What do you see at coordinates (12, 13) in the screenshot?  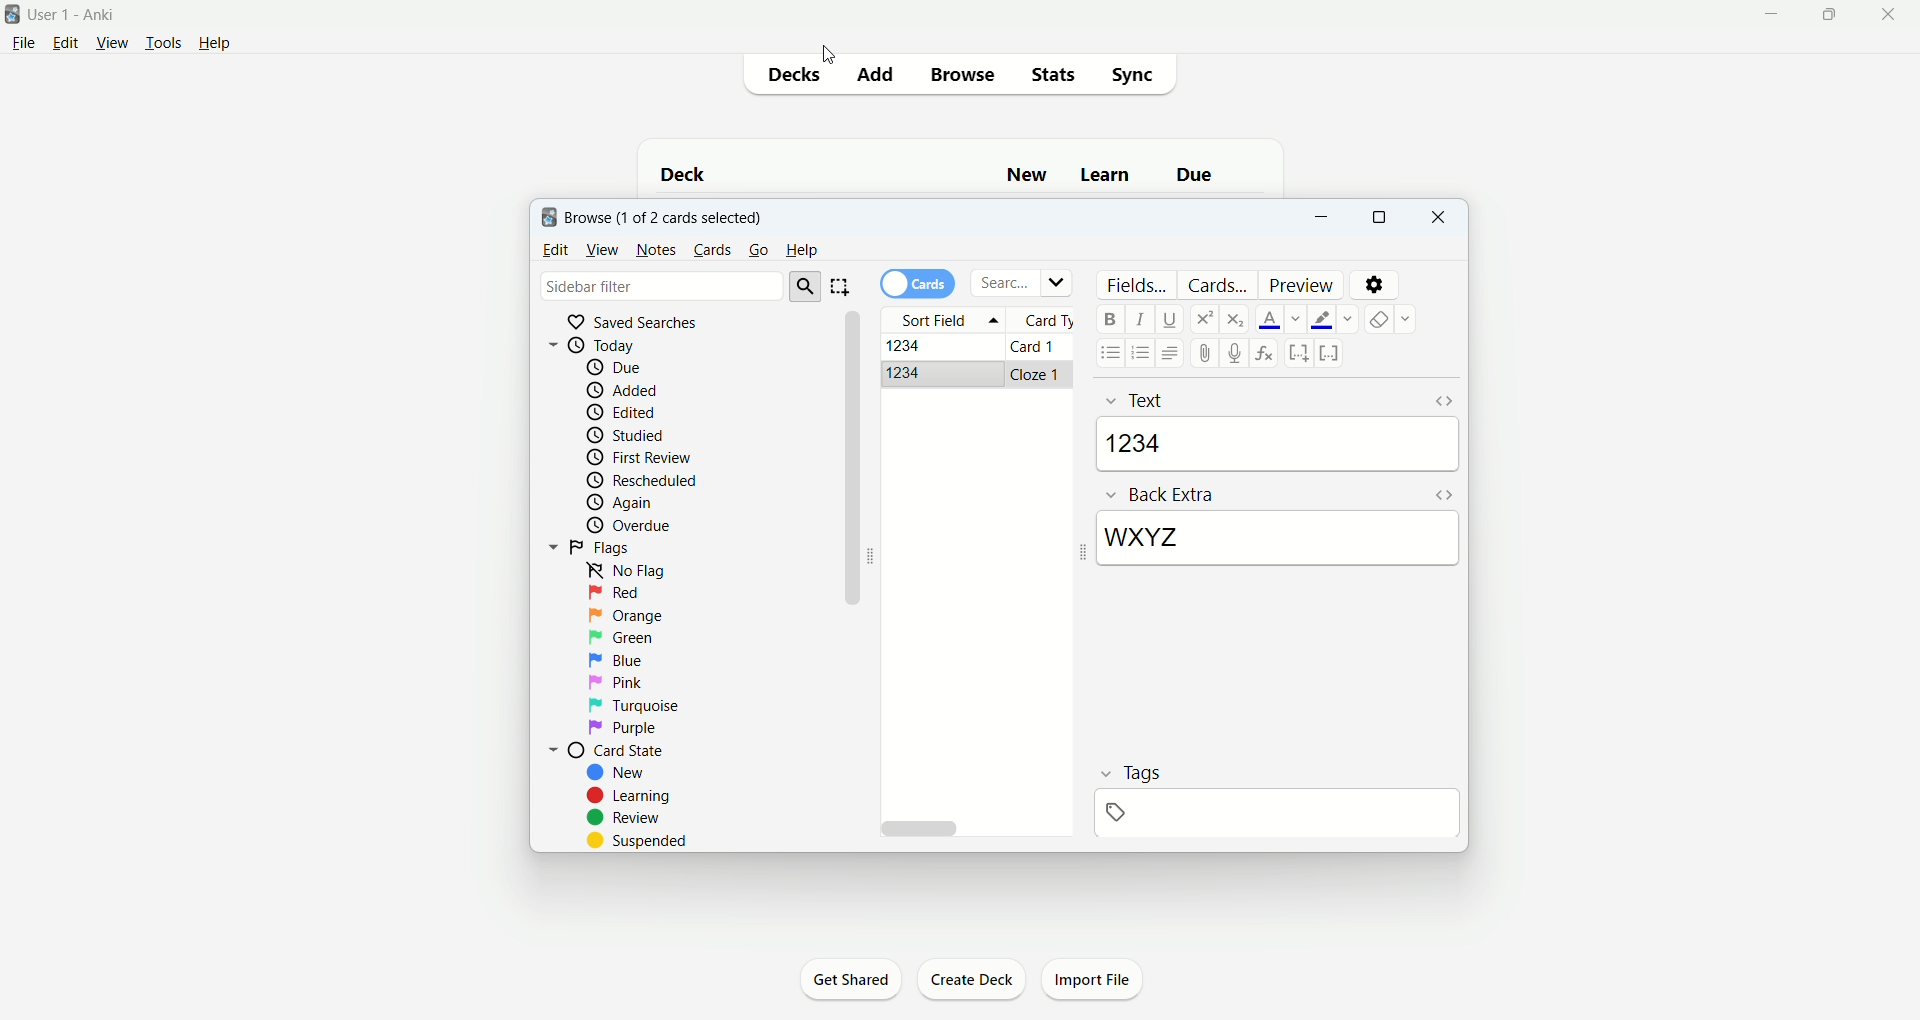 I see `logo` at bounding box center [12, 13].